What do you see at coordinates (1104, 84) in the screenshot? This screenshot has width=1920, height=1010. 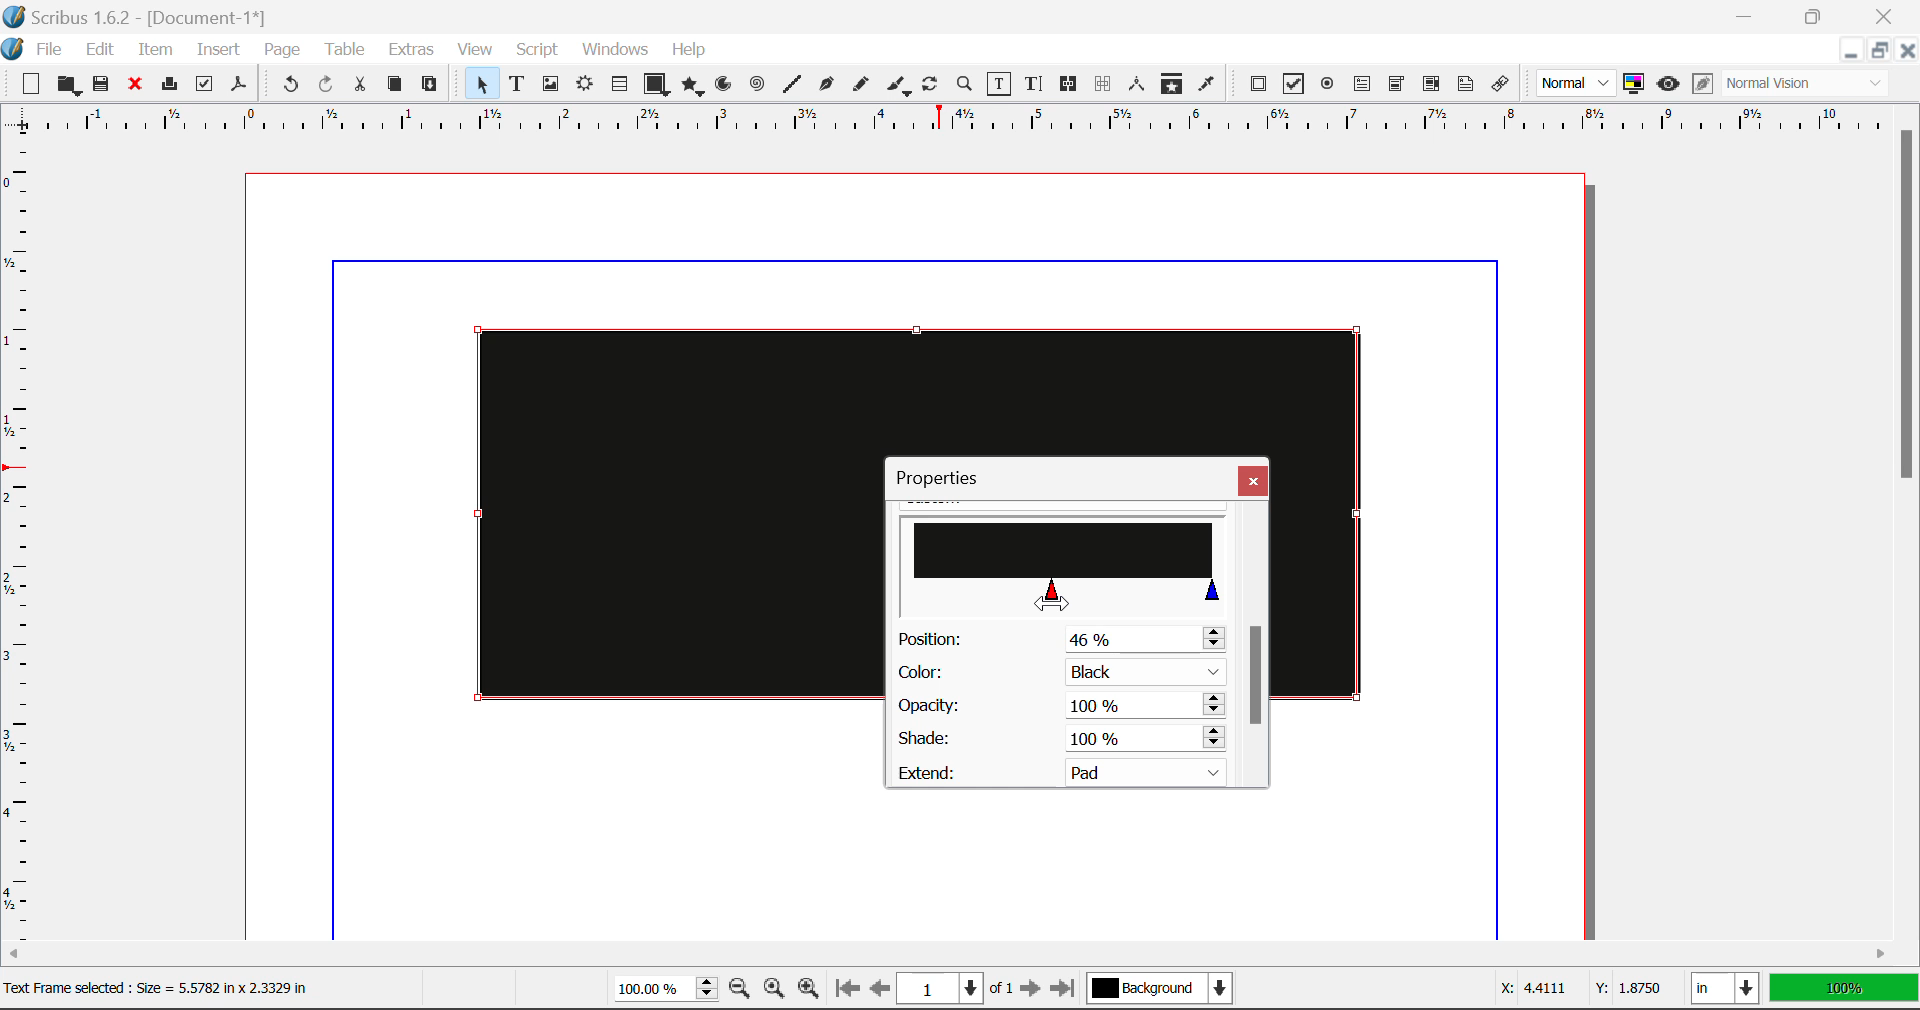 I see `Delink Frames` at bounding box center [1104, 84].